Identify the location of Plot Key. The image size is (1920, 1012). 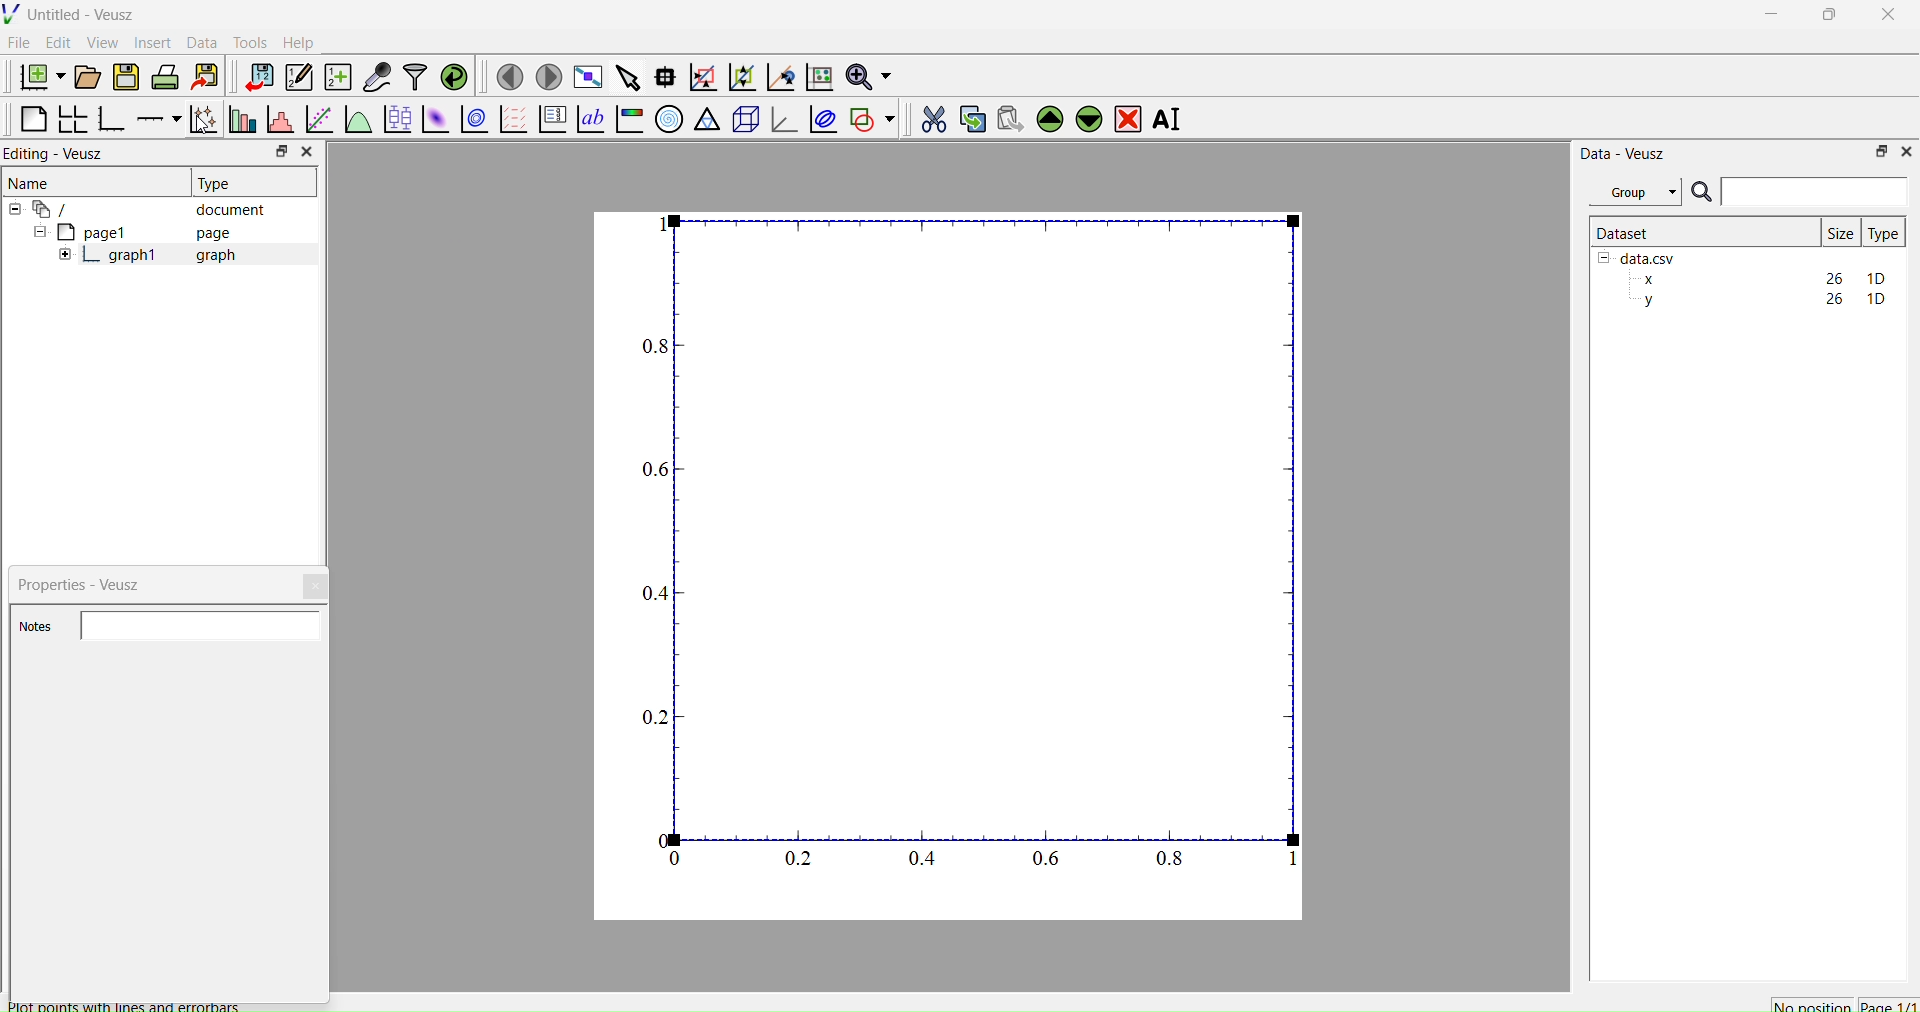
(552, 119).